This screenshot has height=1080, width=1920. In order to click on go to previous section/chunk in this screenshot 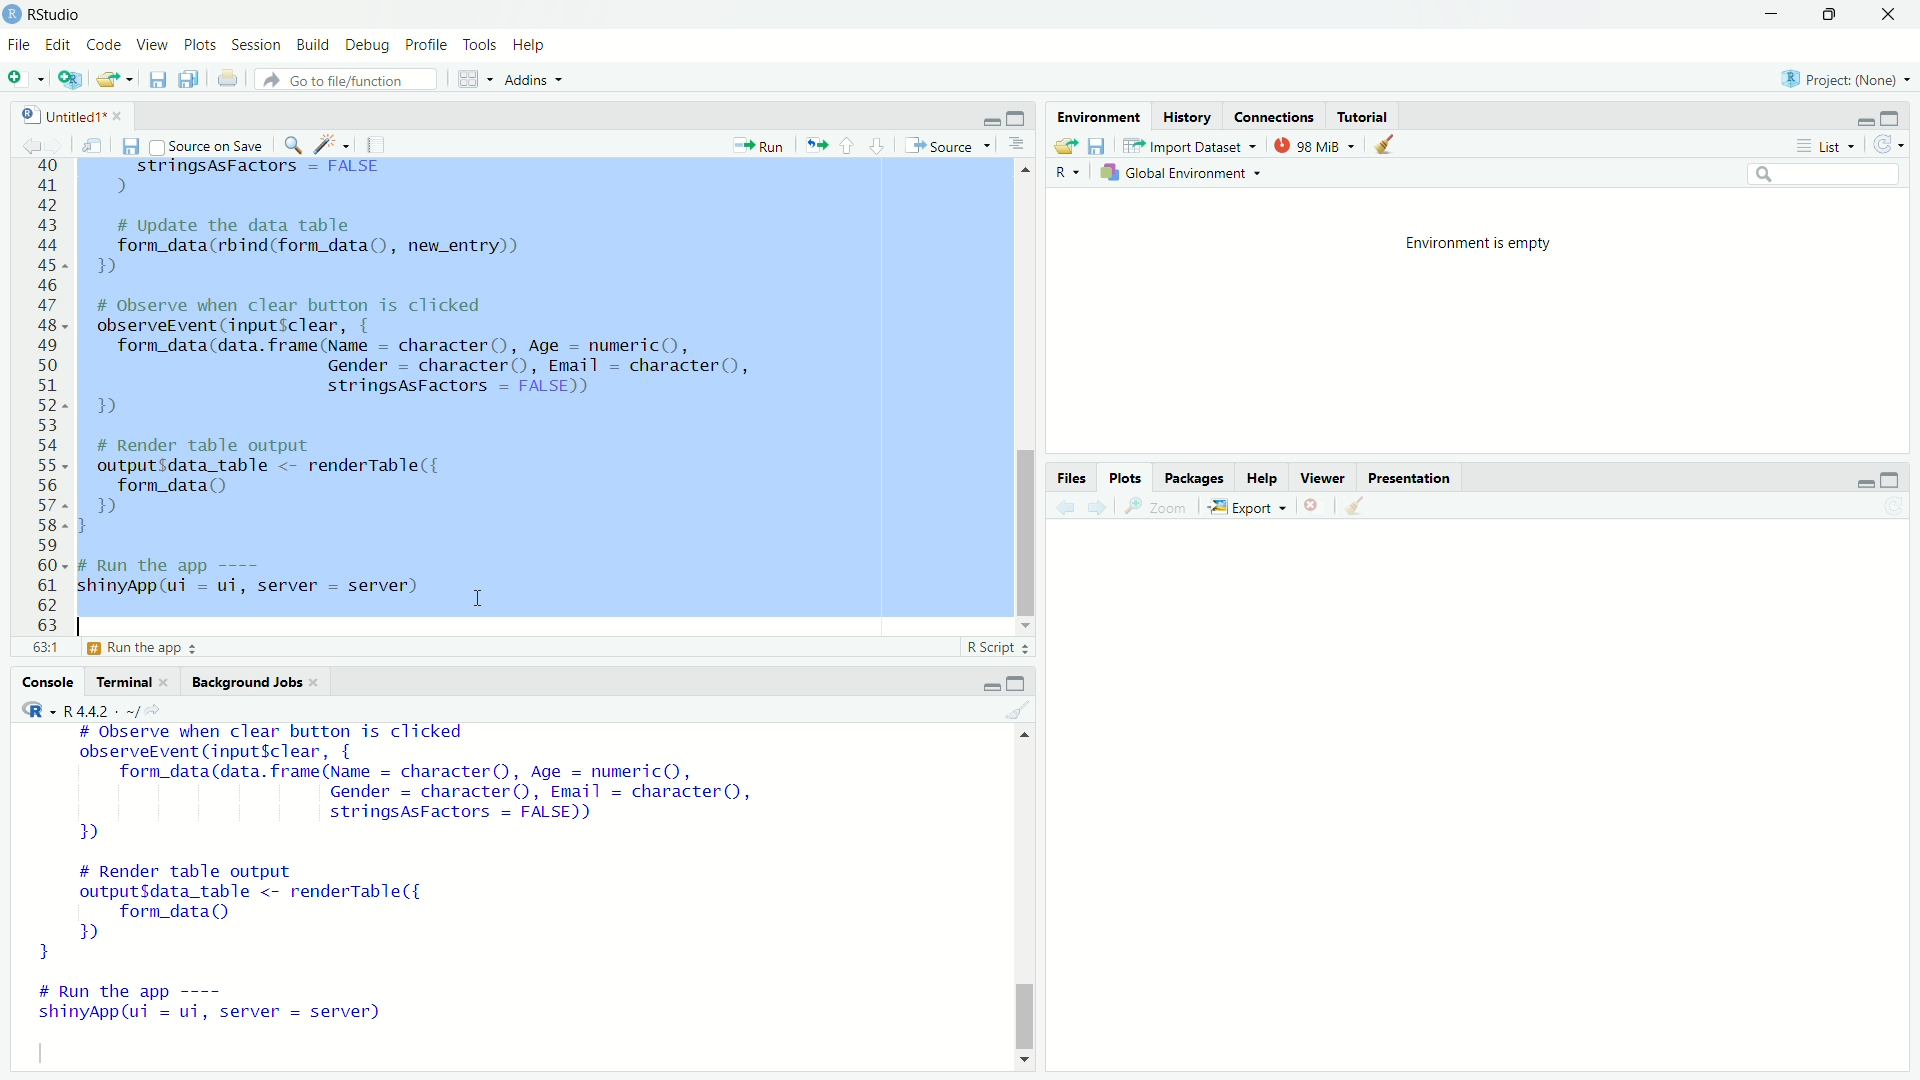, I will do `click(849, 145)`.